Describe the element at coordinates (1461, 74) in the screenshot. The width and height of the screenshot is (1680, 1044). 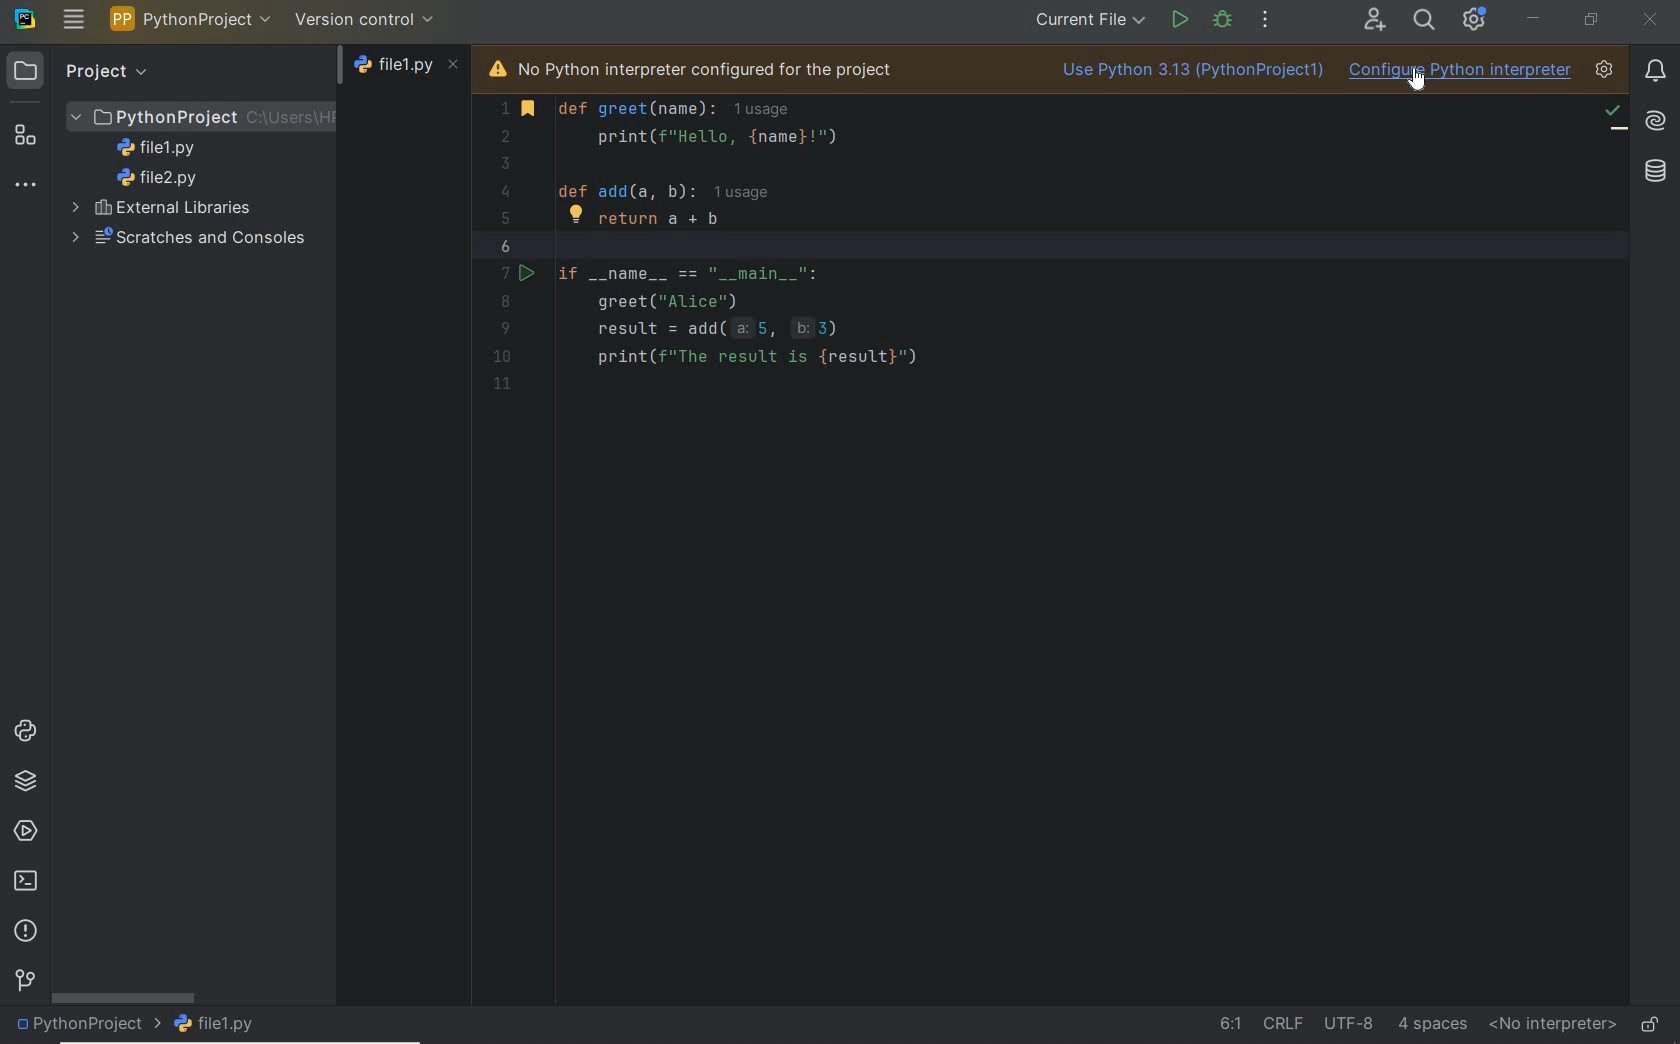
I see `configure python interpreter` at that location.